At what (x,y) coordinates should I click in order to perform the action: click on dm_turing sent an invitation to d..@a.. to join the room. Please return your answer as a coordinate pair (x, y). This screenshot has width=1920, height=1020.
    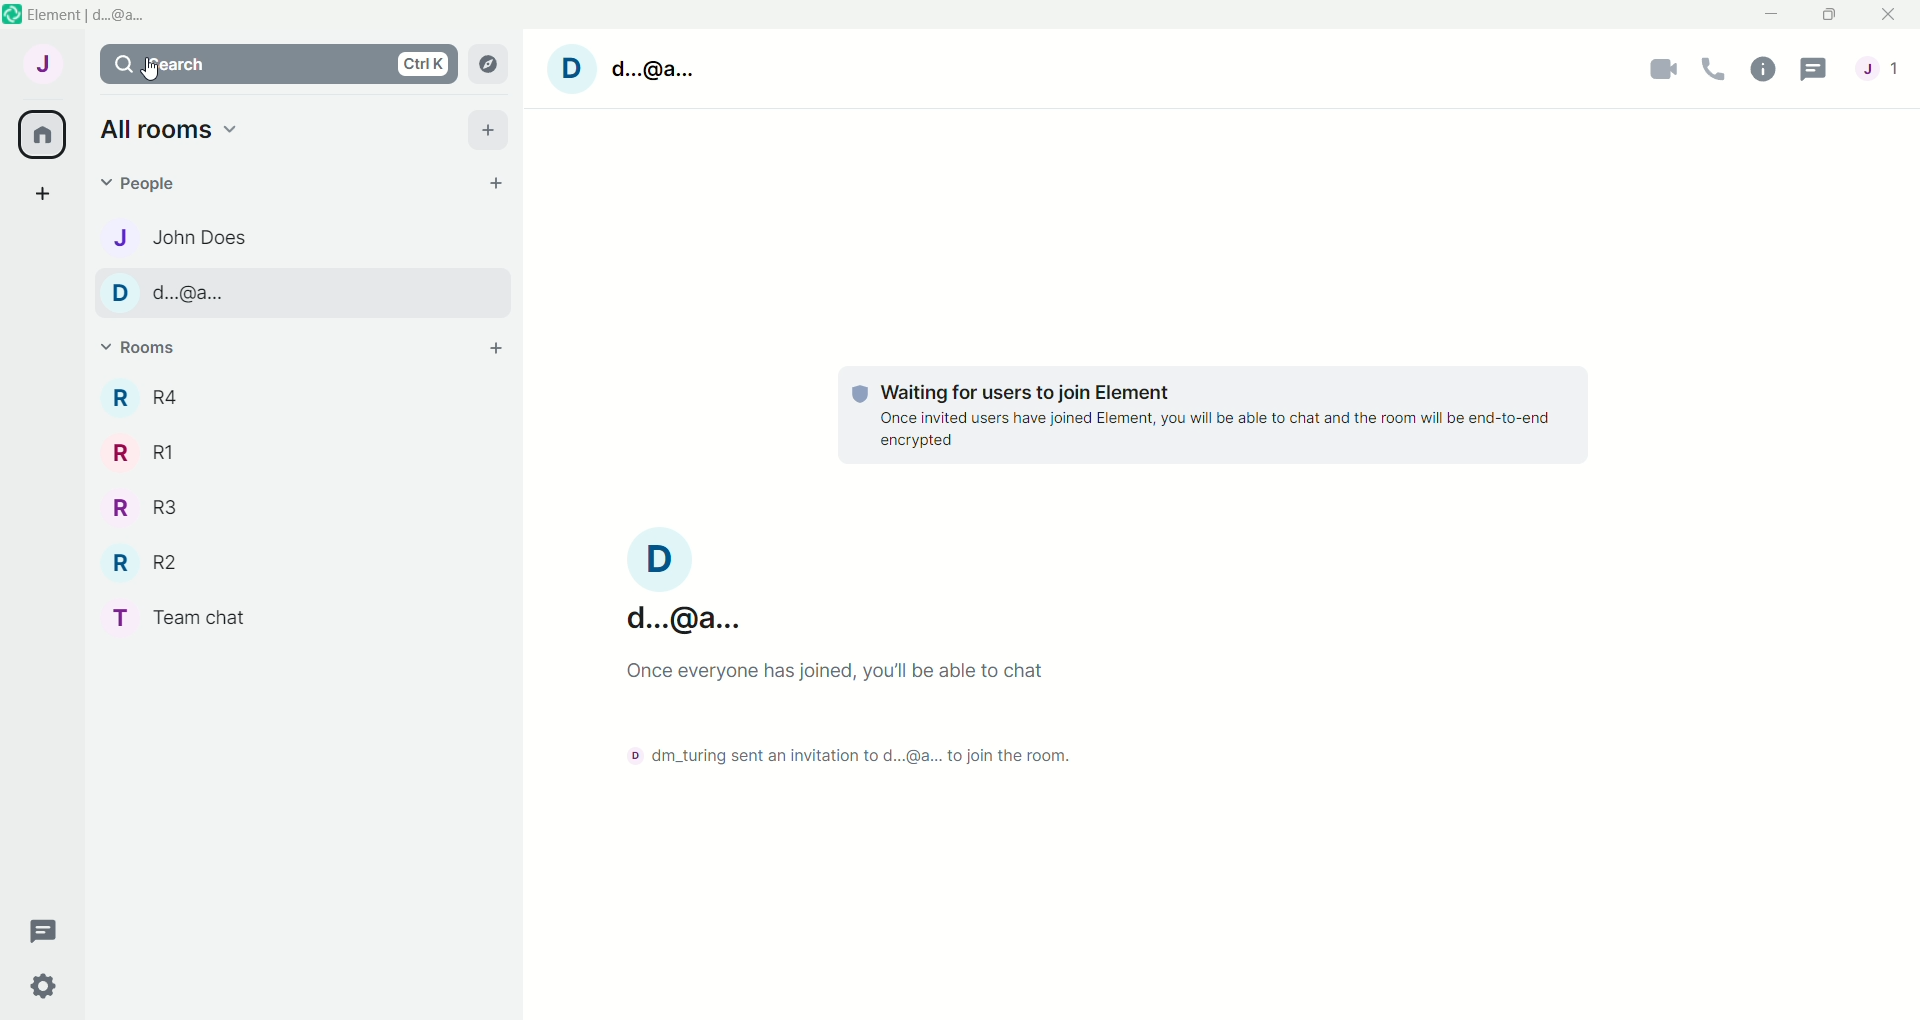
    Looking at the image, I should click on (836, 756).